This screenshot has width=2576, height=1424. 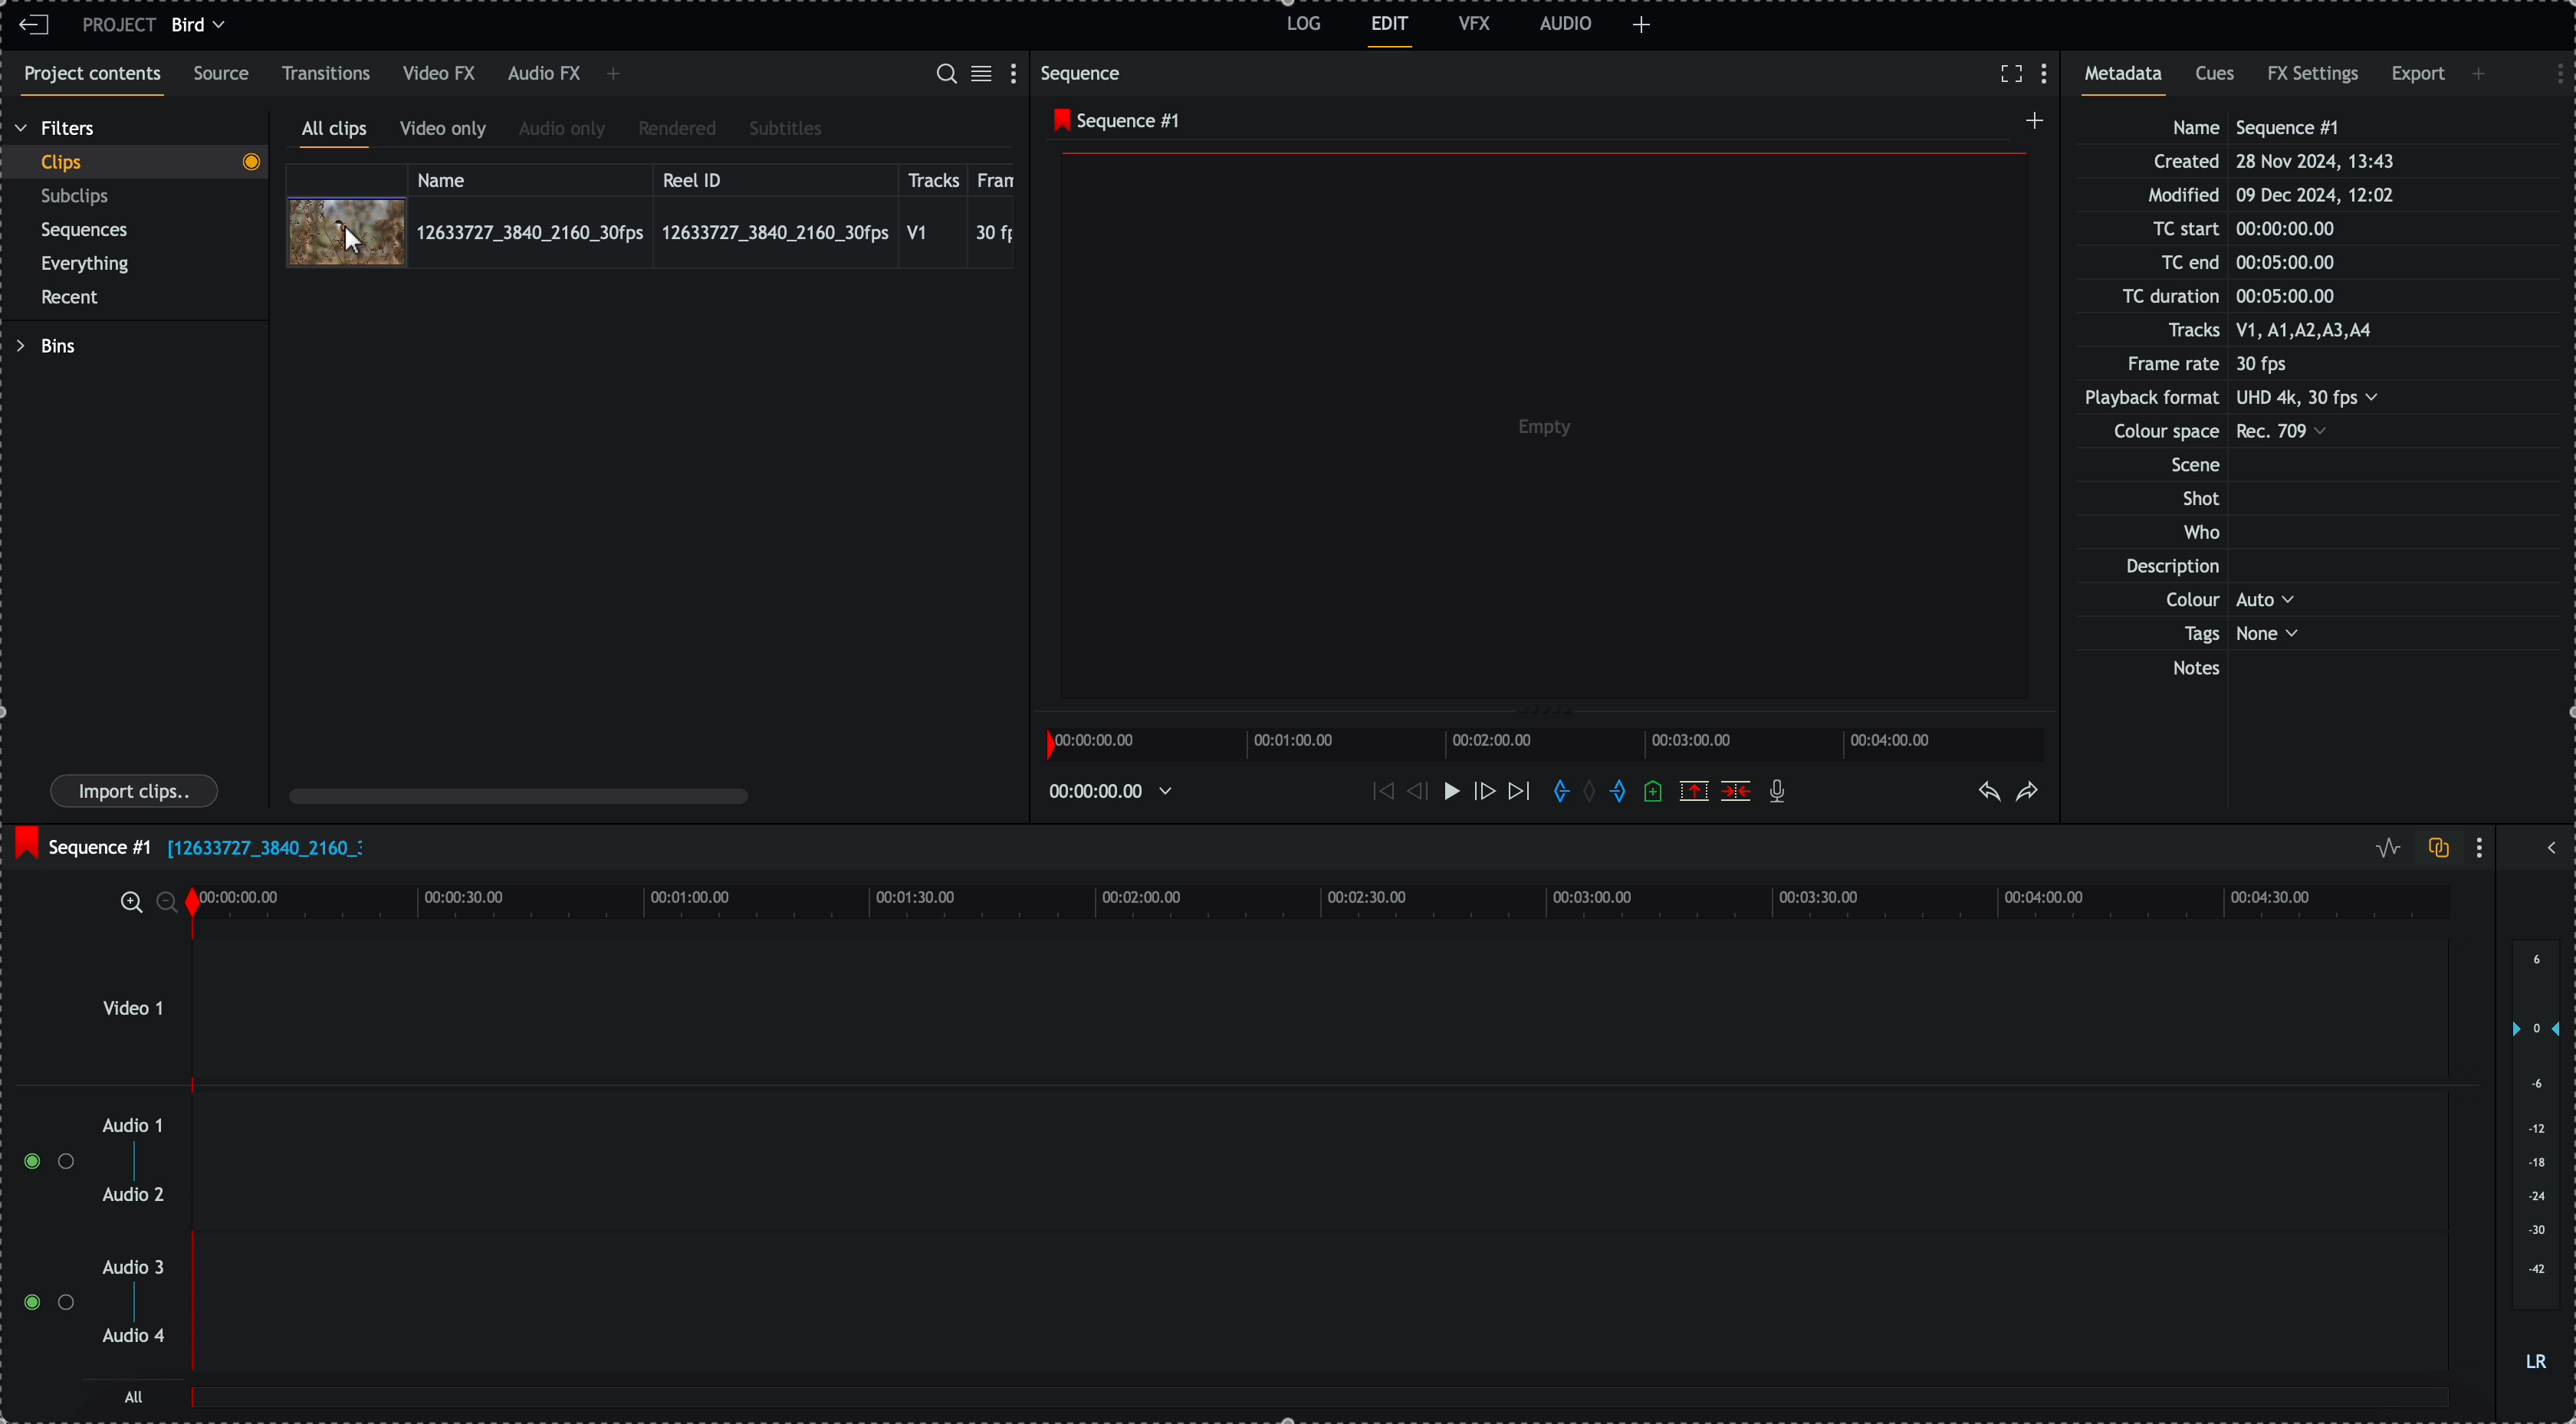 I want to click on audio FX, so click(x=543, y=75).